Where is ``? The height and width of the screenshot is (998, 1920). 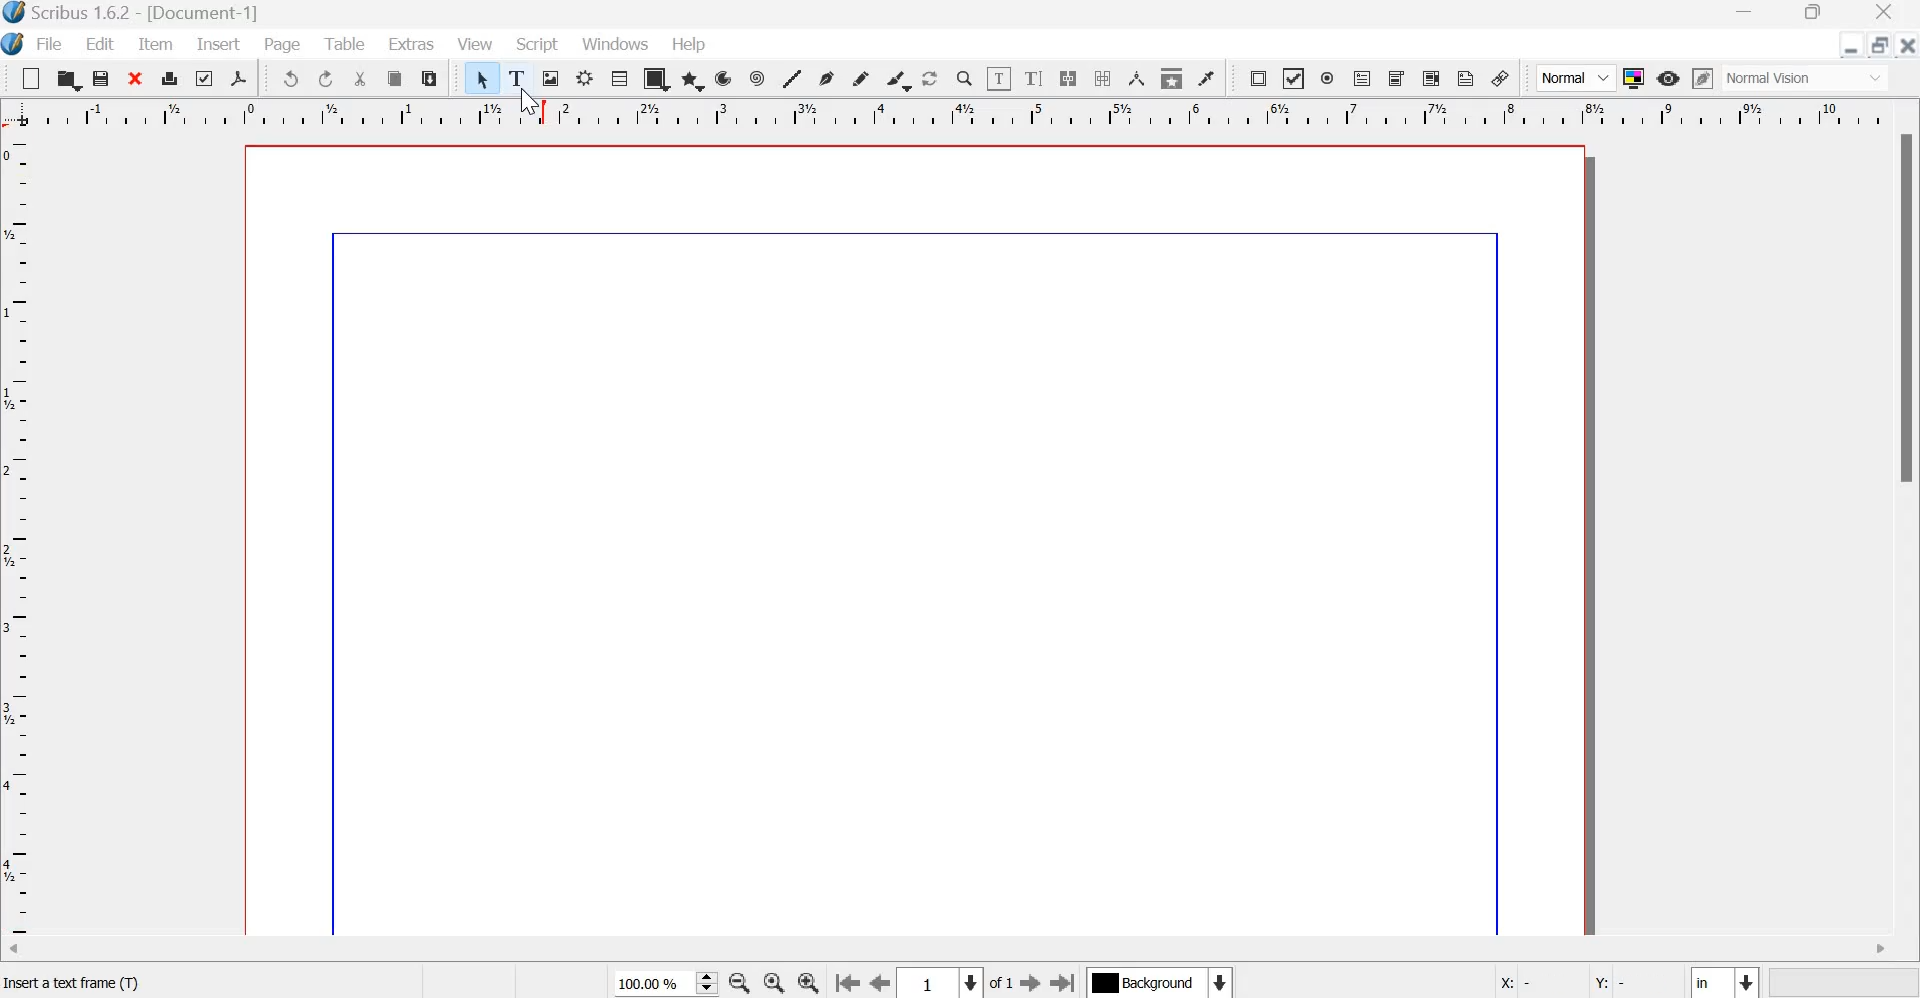  is located at coordinates (964, 77).